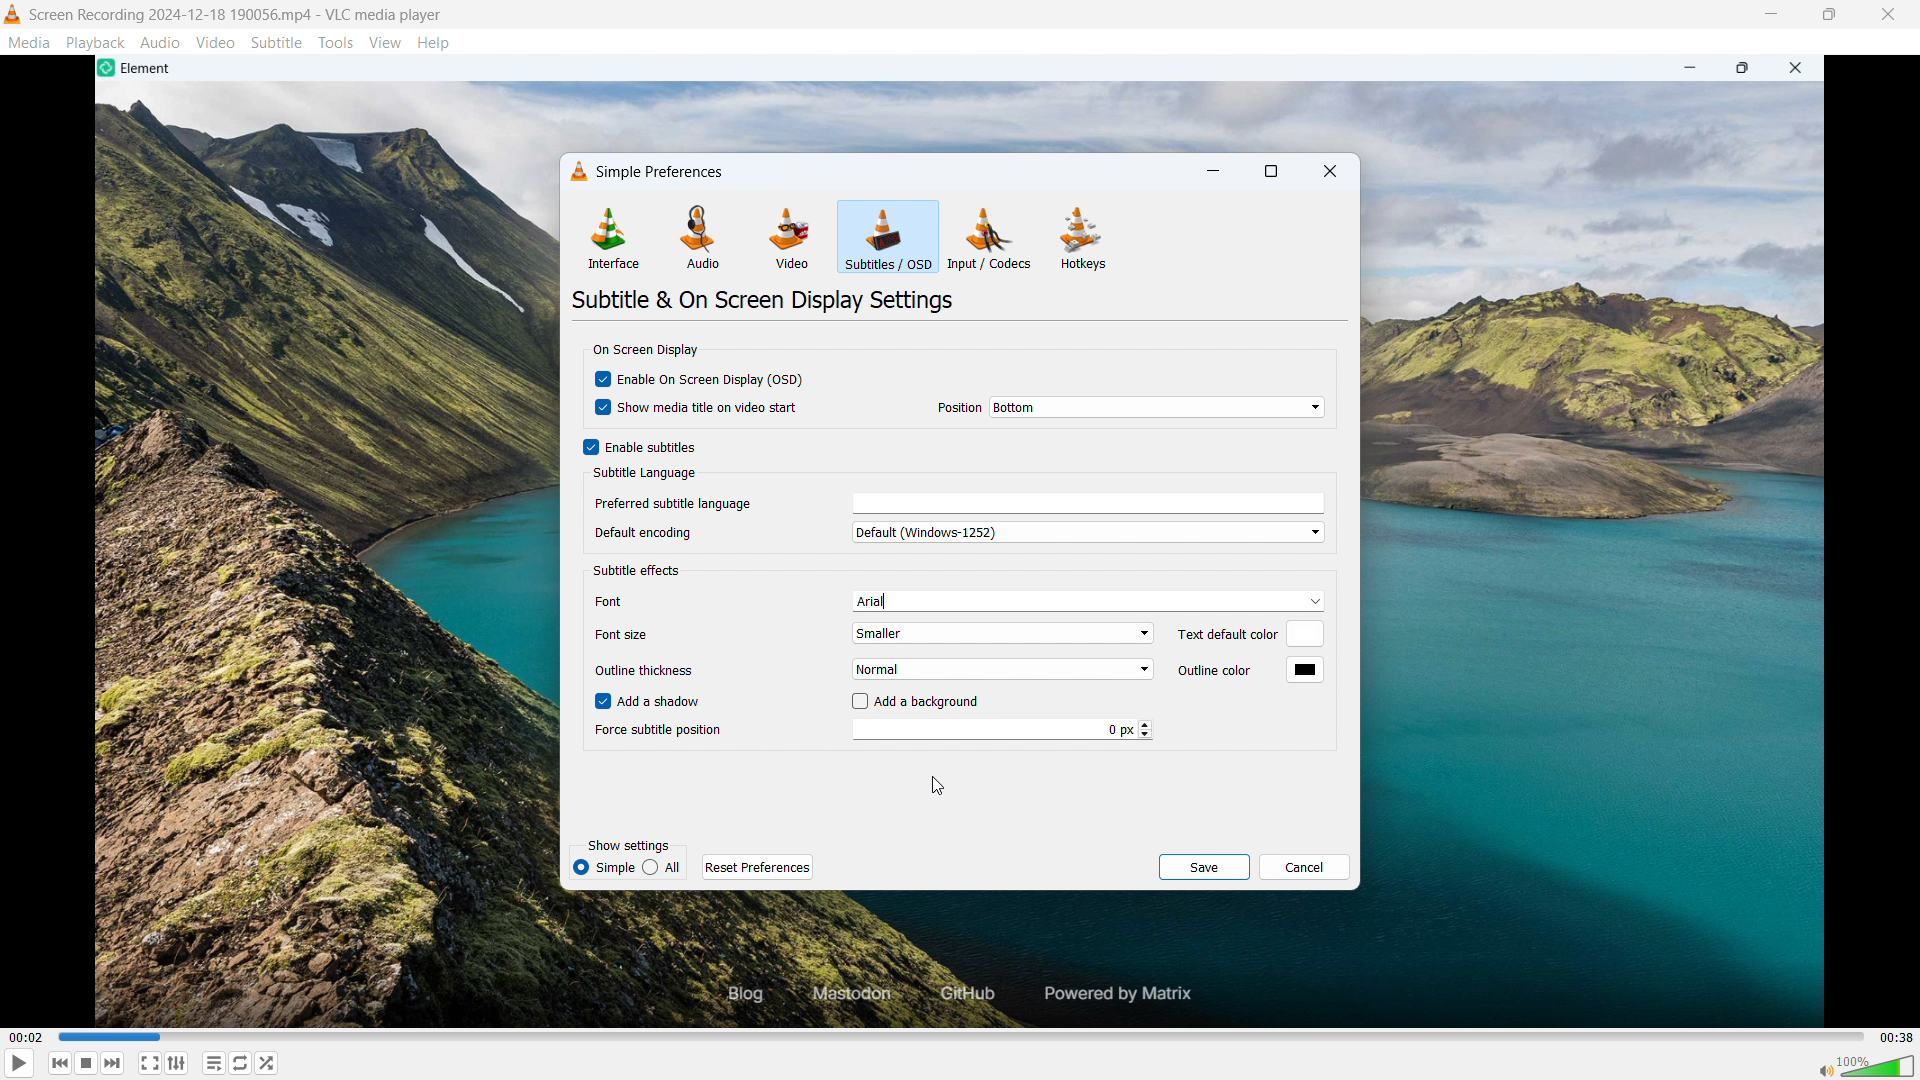 The height and width of the screenshot is (1080, 1920). What do you see at coordinates (1203, 866) in the screenshot?
I see `save` at bounding box center [1203, 866].